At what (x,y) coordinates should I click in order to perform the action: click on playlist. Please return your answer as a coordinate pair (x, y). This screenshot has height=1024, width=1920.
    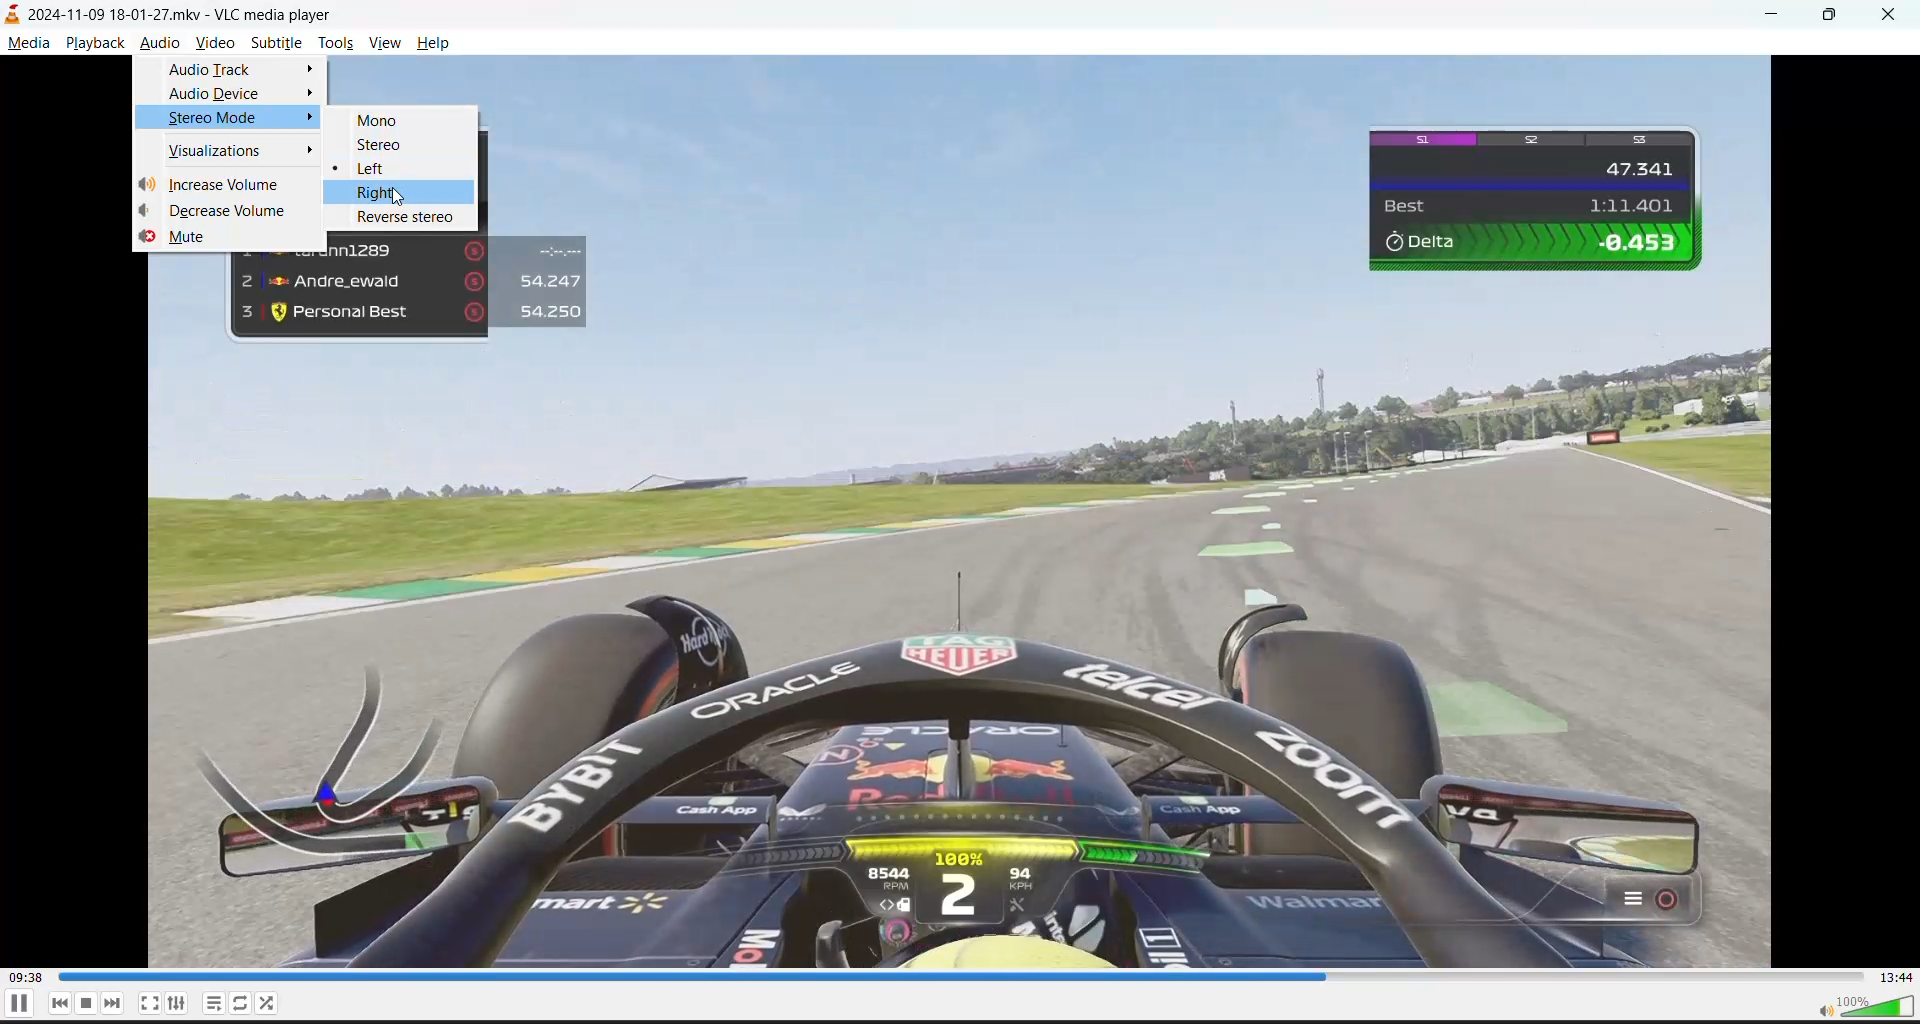
    Looking at the image, I should click on (211, 1002).